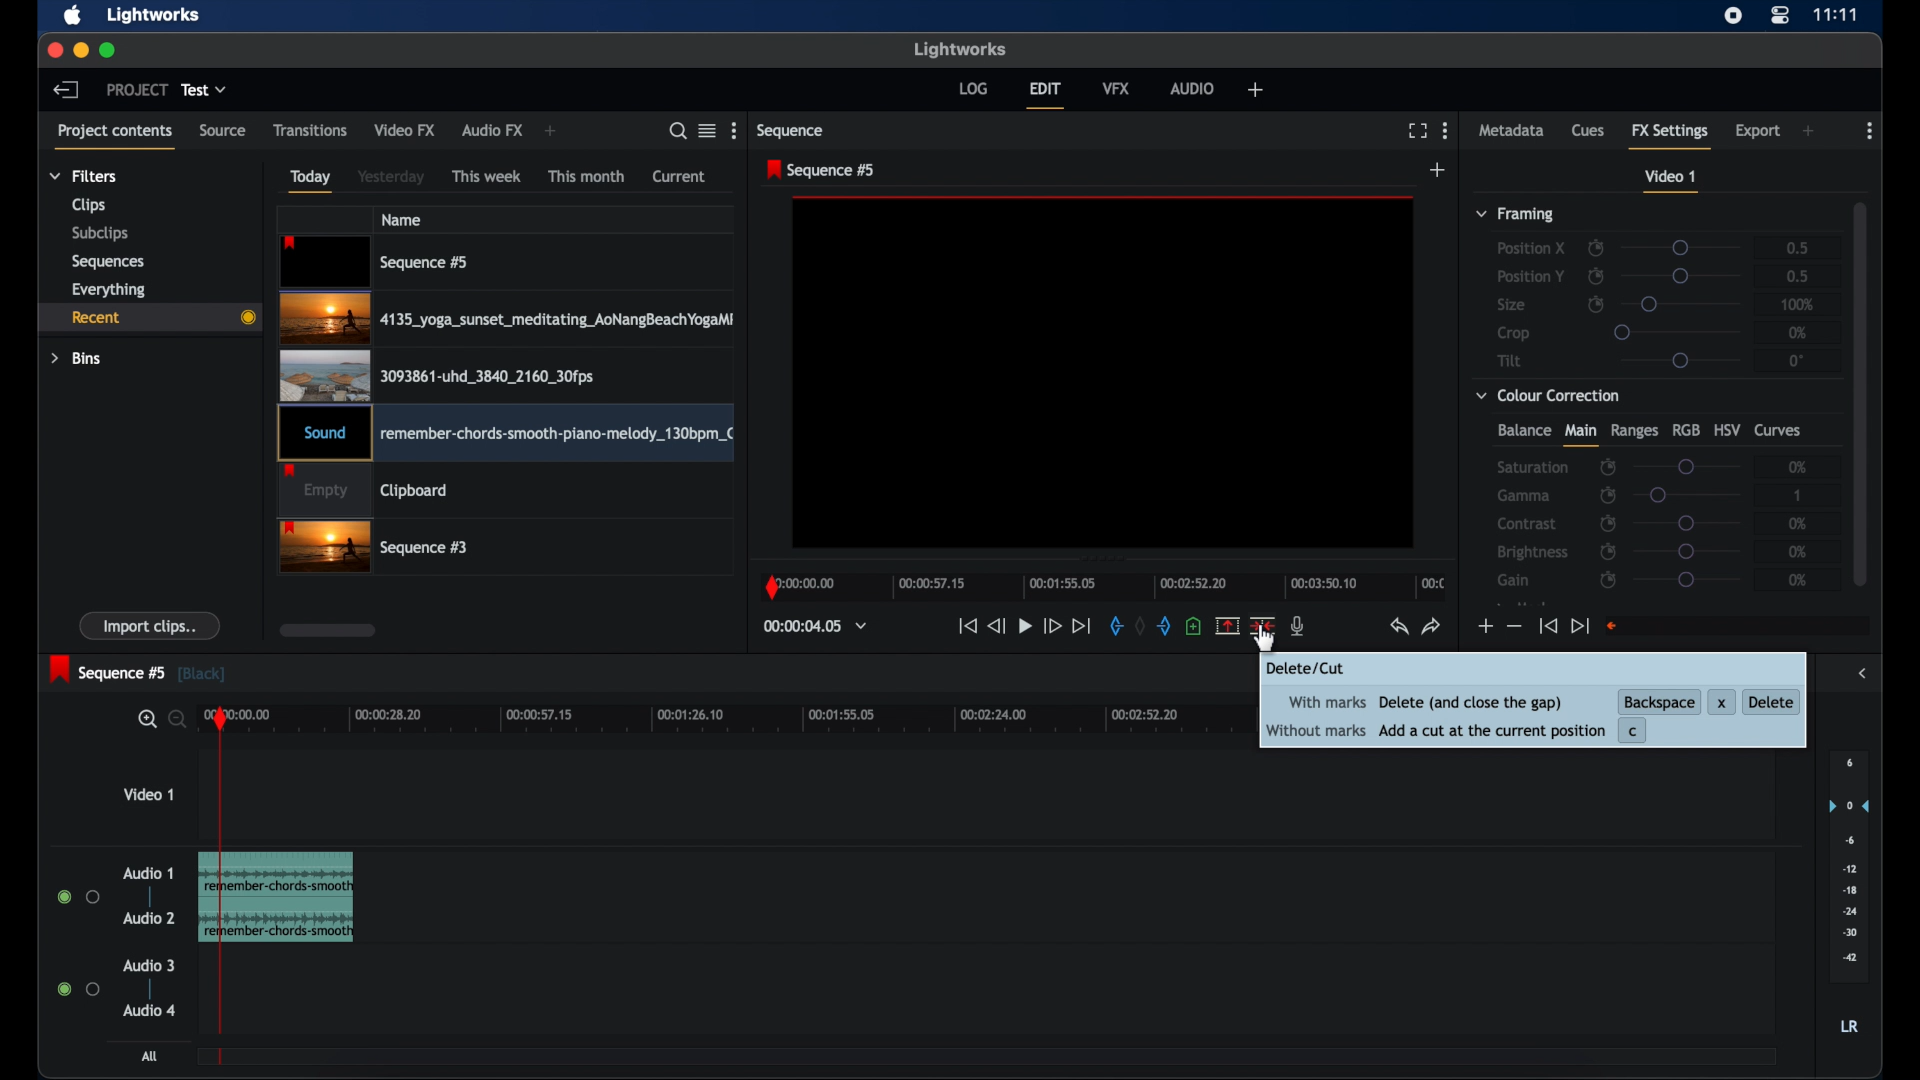 This screenshot has height=1080, width=1920. What do you see at coordinates (554, 131) in the screenshot?
I see `add` at bounding box center [554, 131].